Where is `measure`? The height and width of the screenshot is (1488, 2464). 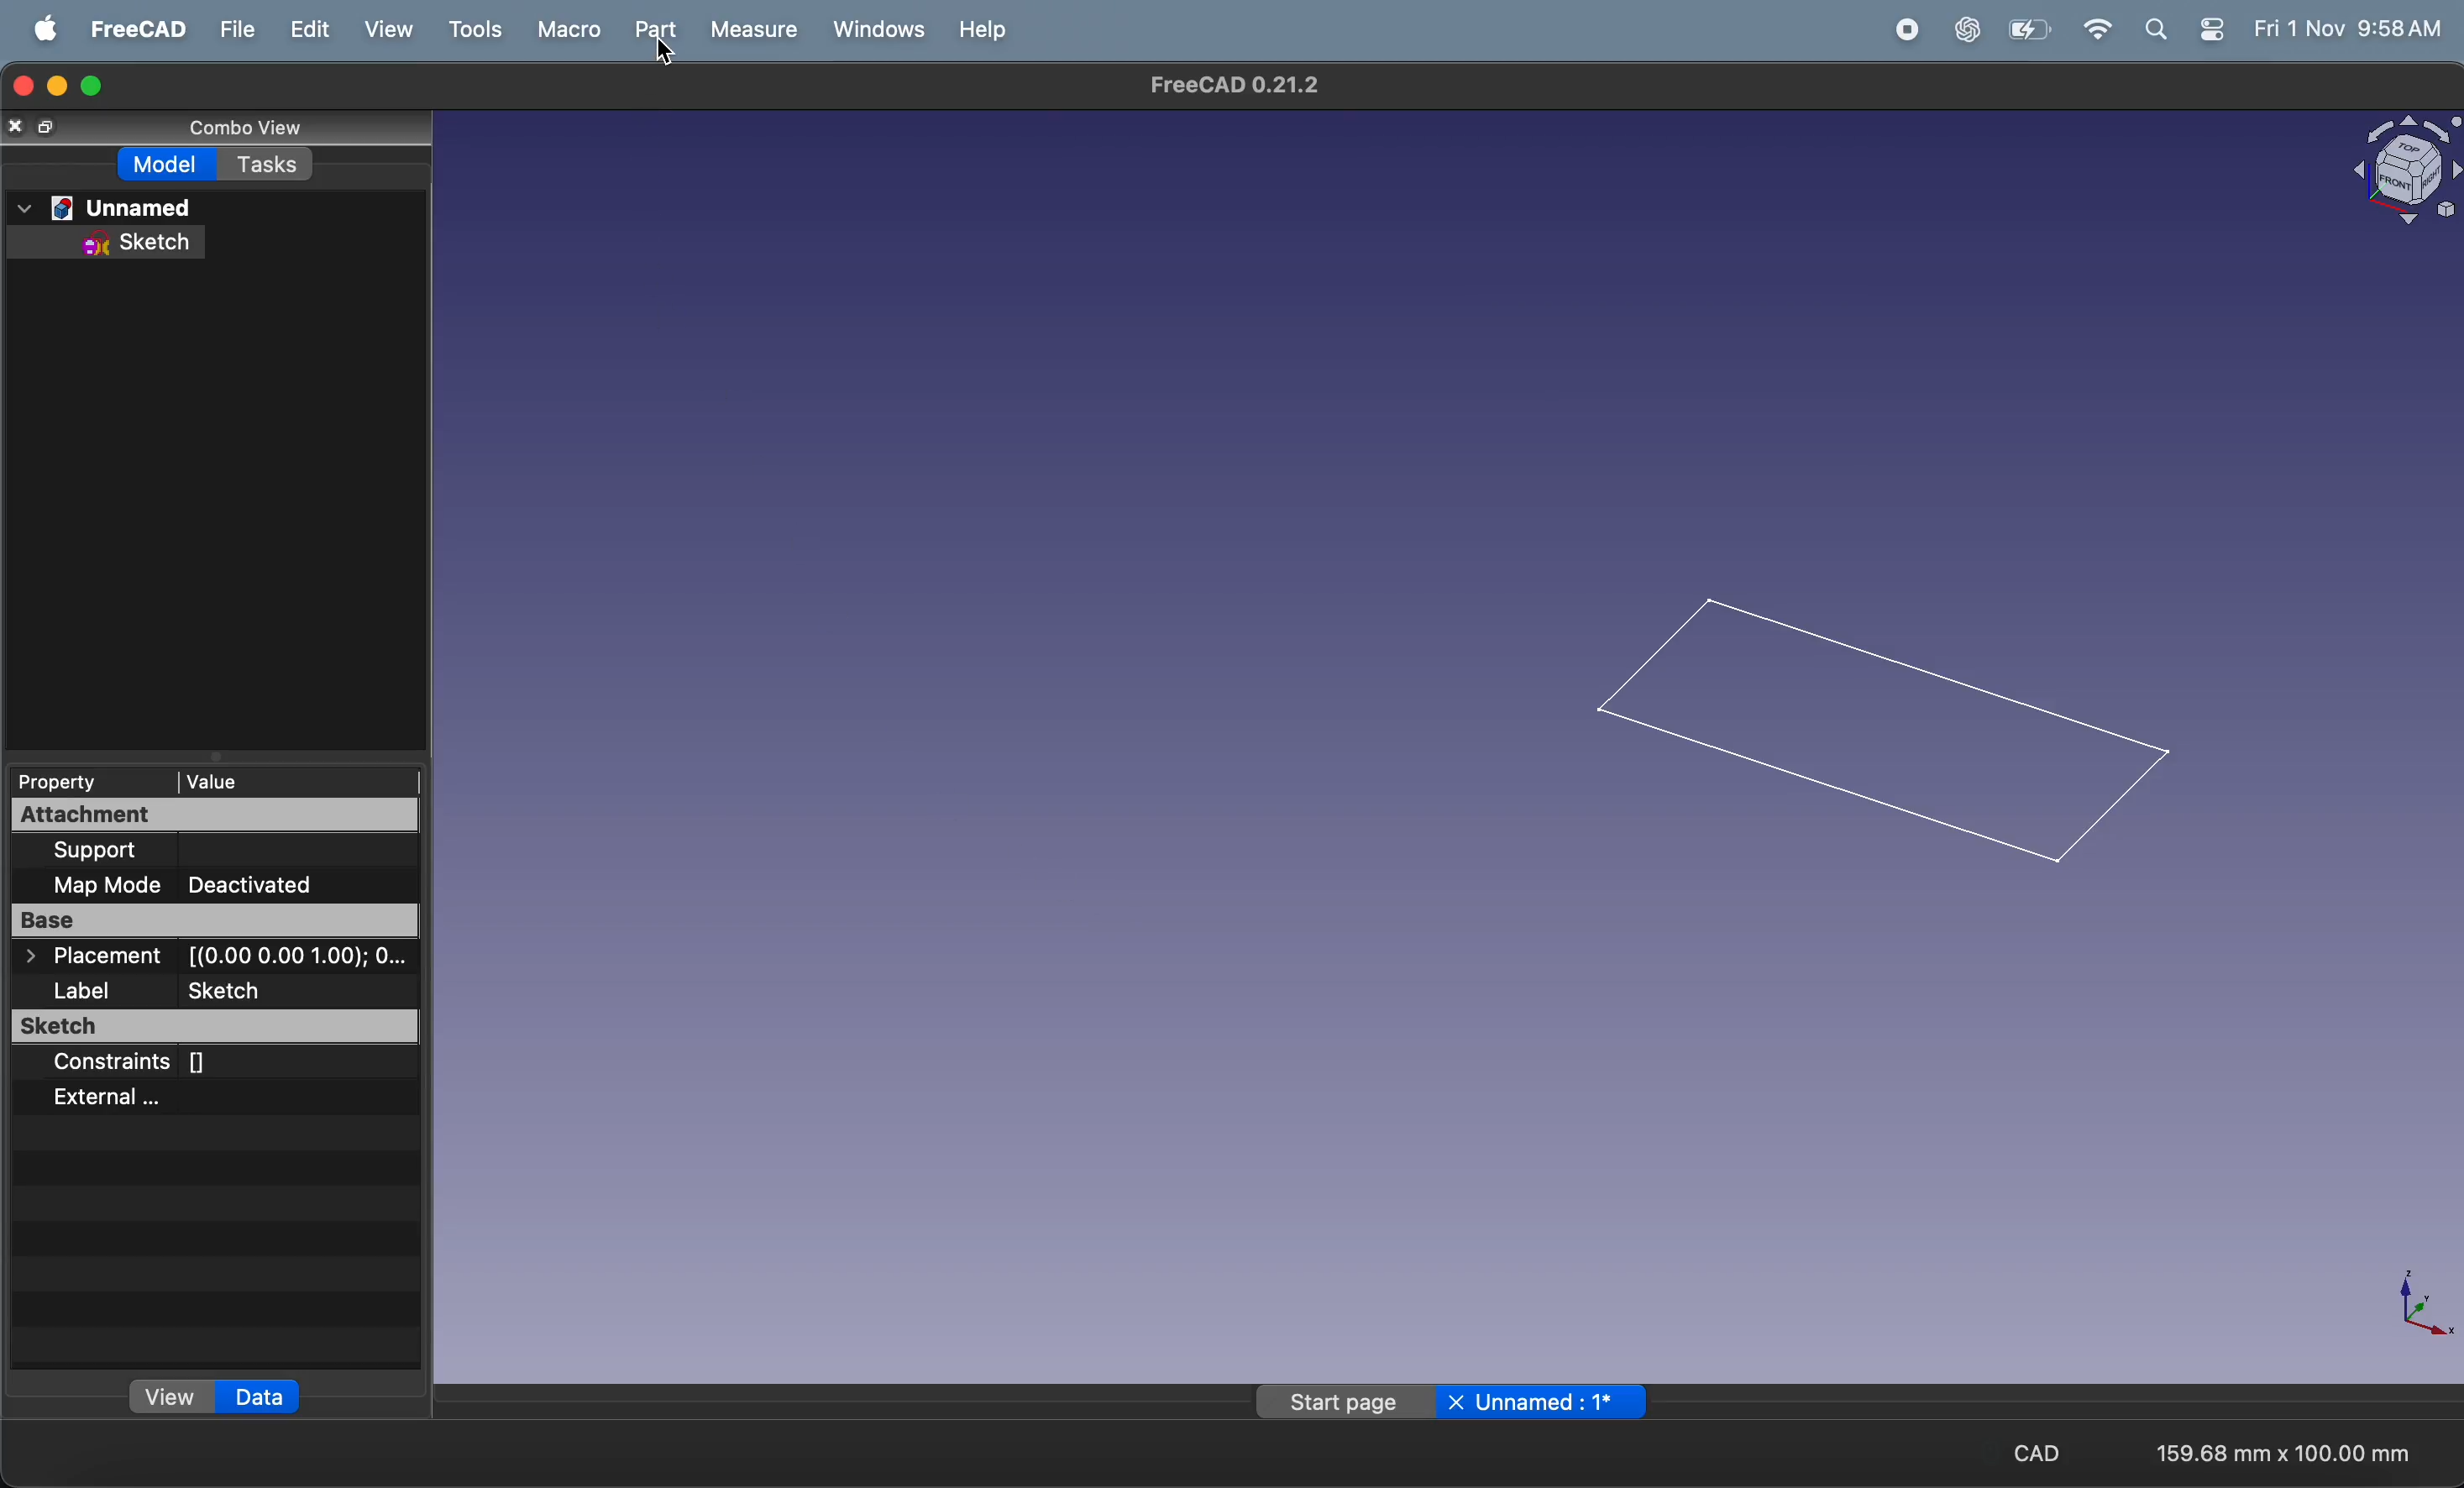
measure is located at coordinates (752, 29).